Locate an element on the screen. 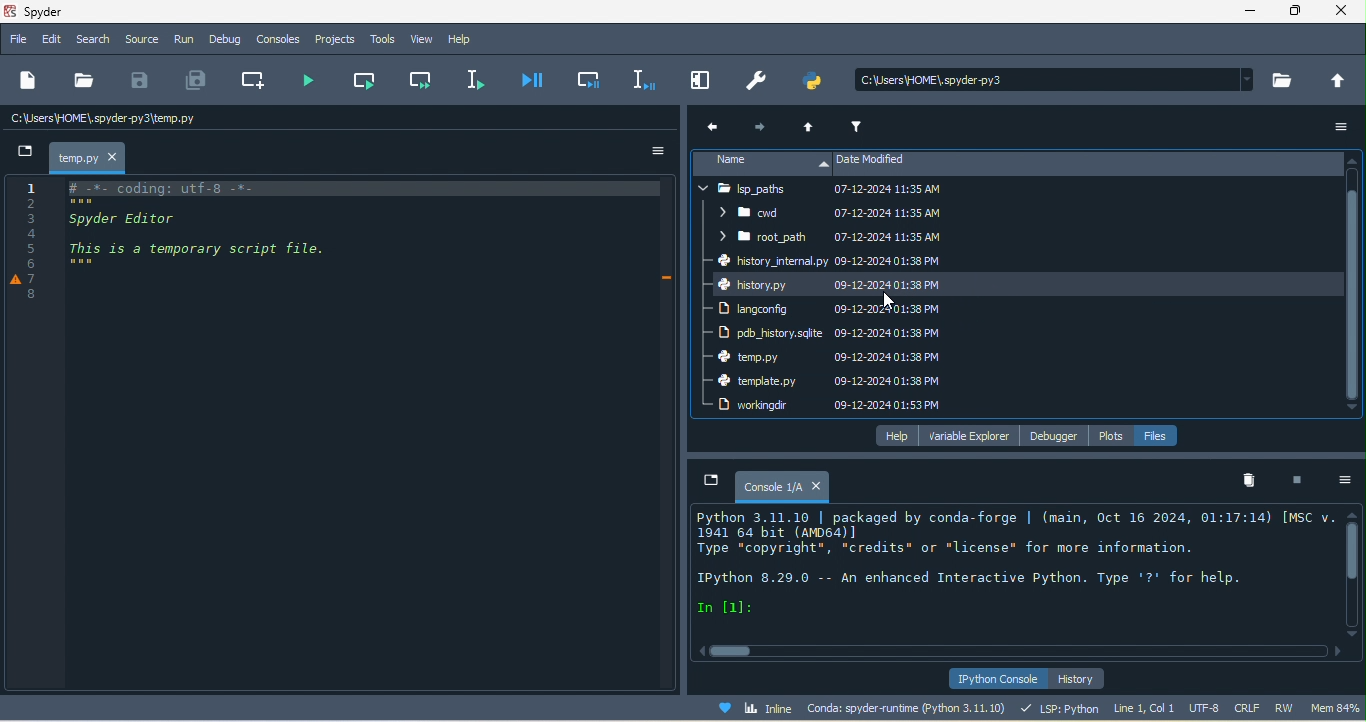 Image resolution: width=1366 pixels, height=722 pixels. pdb history  is located at coordinates (767, 333).